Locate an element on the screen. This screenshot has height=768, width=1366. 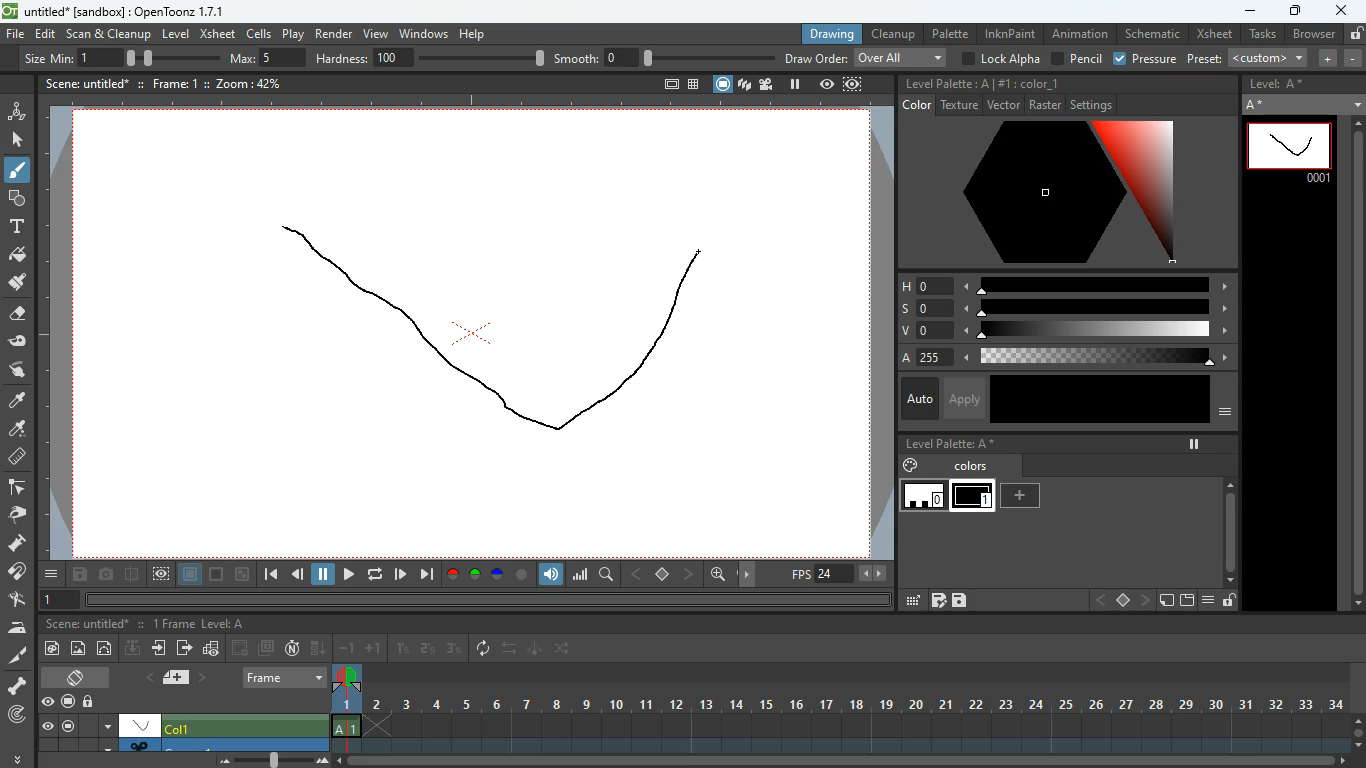
screen is located at coordinates (266, 648).